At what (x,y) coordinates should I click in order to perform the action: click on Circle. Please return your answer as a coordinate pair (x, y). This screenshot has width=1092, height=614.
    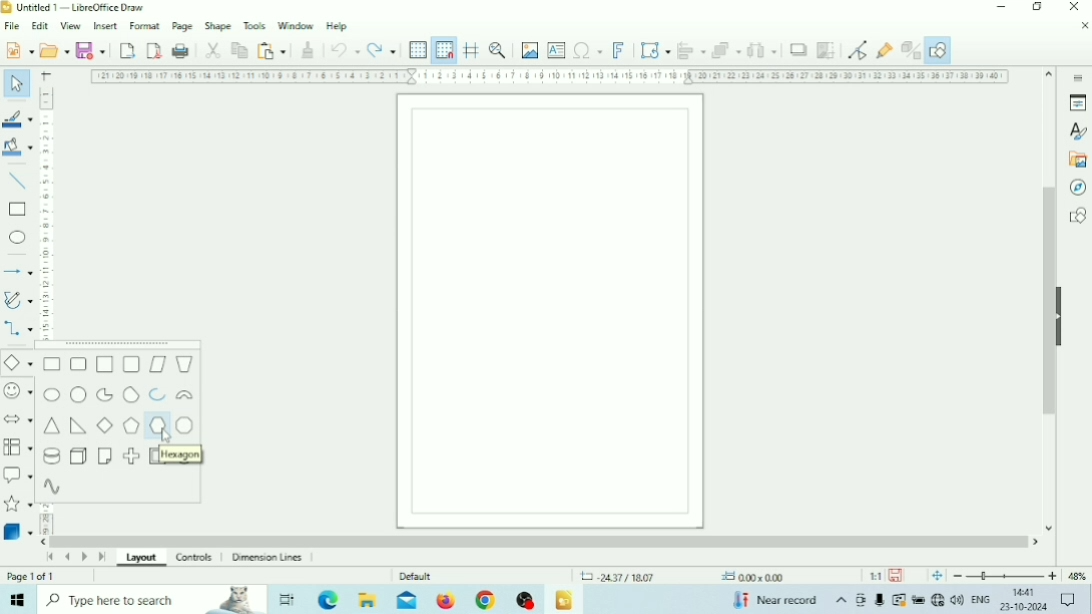
    Looking at the image, I should click on (79, 395).